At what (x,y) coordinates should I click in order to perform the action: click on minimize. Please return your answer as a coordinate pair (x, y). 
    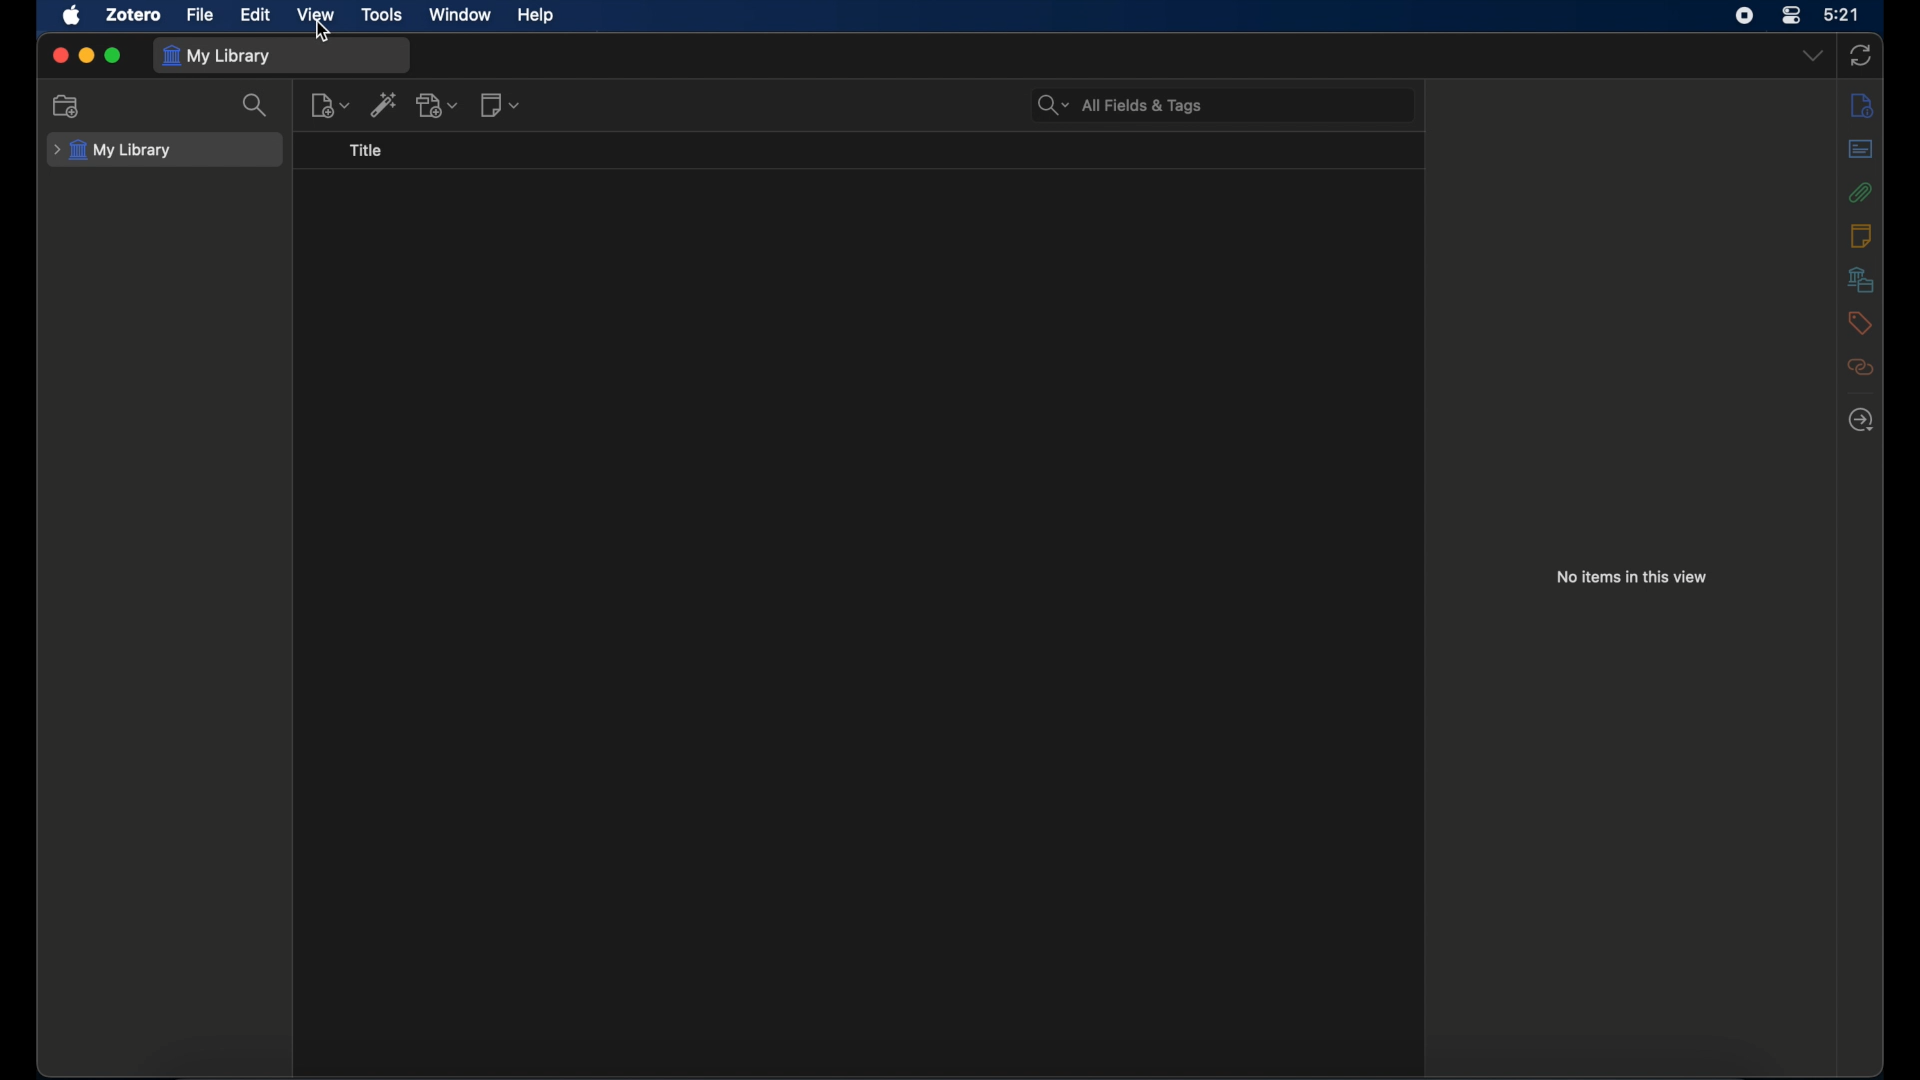
    Looking at the image, I should click on (86, 55).